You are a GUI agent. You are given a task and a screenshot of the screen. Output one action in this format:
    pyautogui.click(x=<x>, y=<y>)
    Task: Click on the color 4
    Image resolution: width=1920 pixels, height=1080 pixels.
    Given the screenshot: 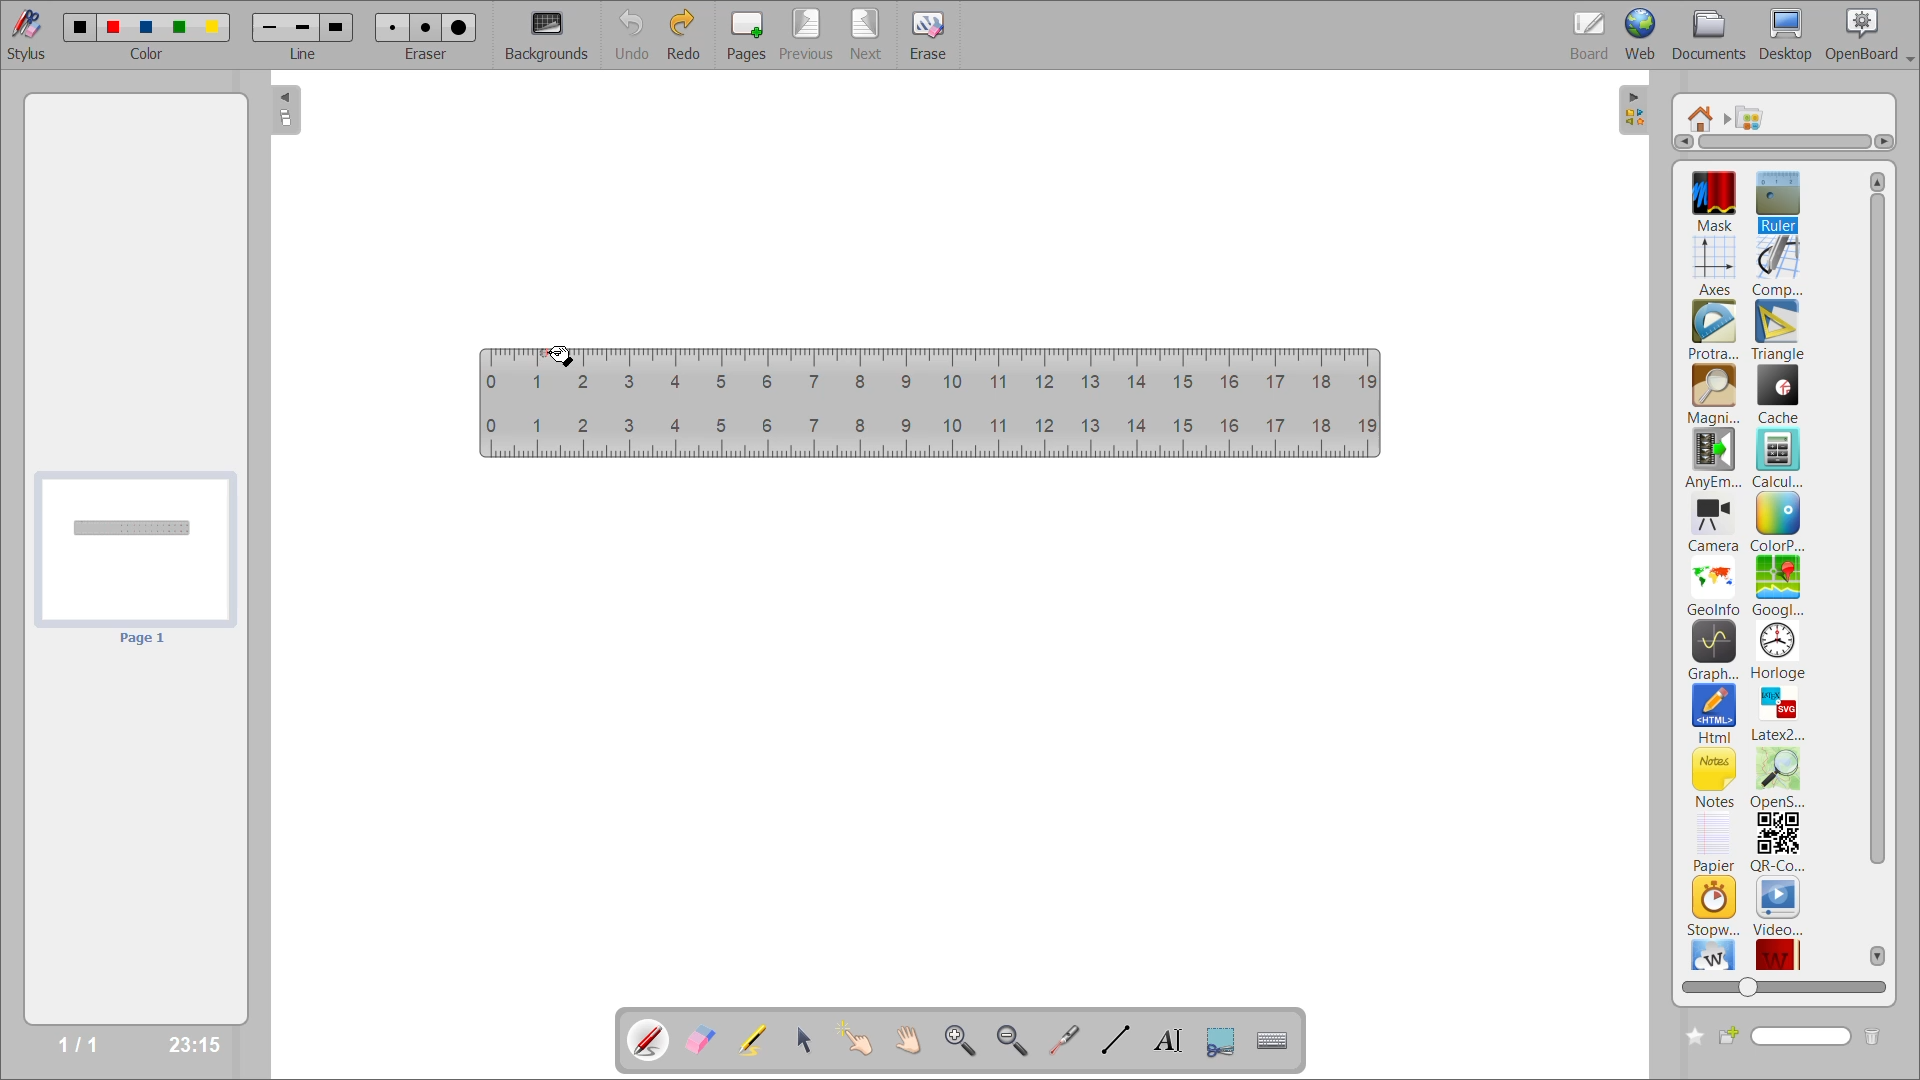 What is the action you would take?
    pyautogui.click(x=178, y=29)
    